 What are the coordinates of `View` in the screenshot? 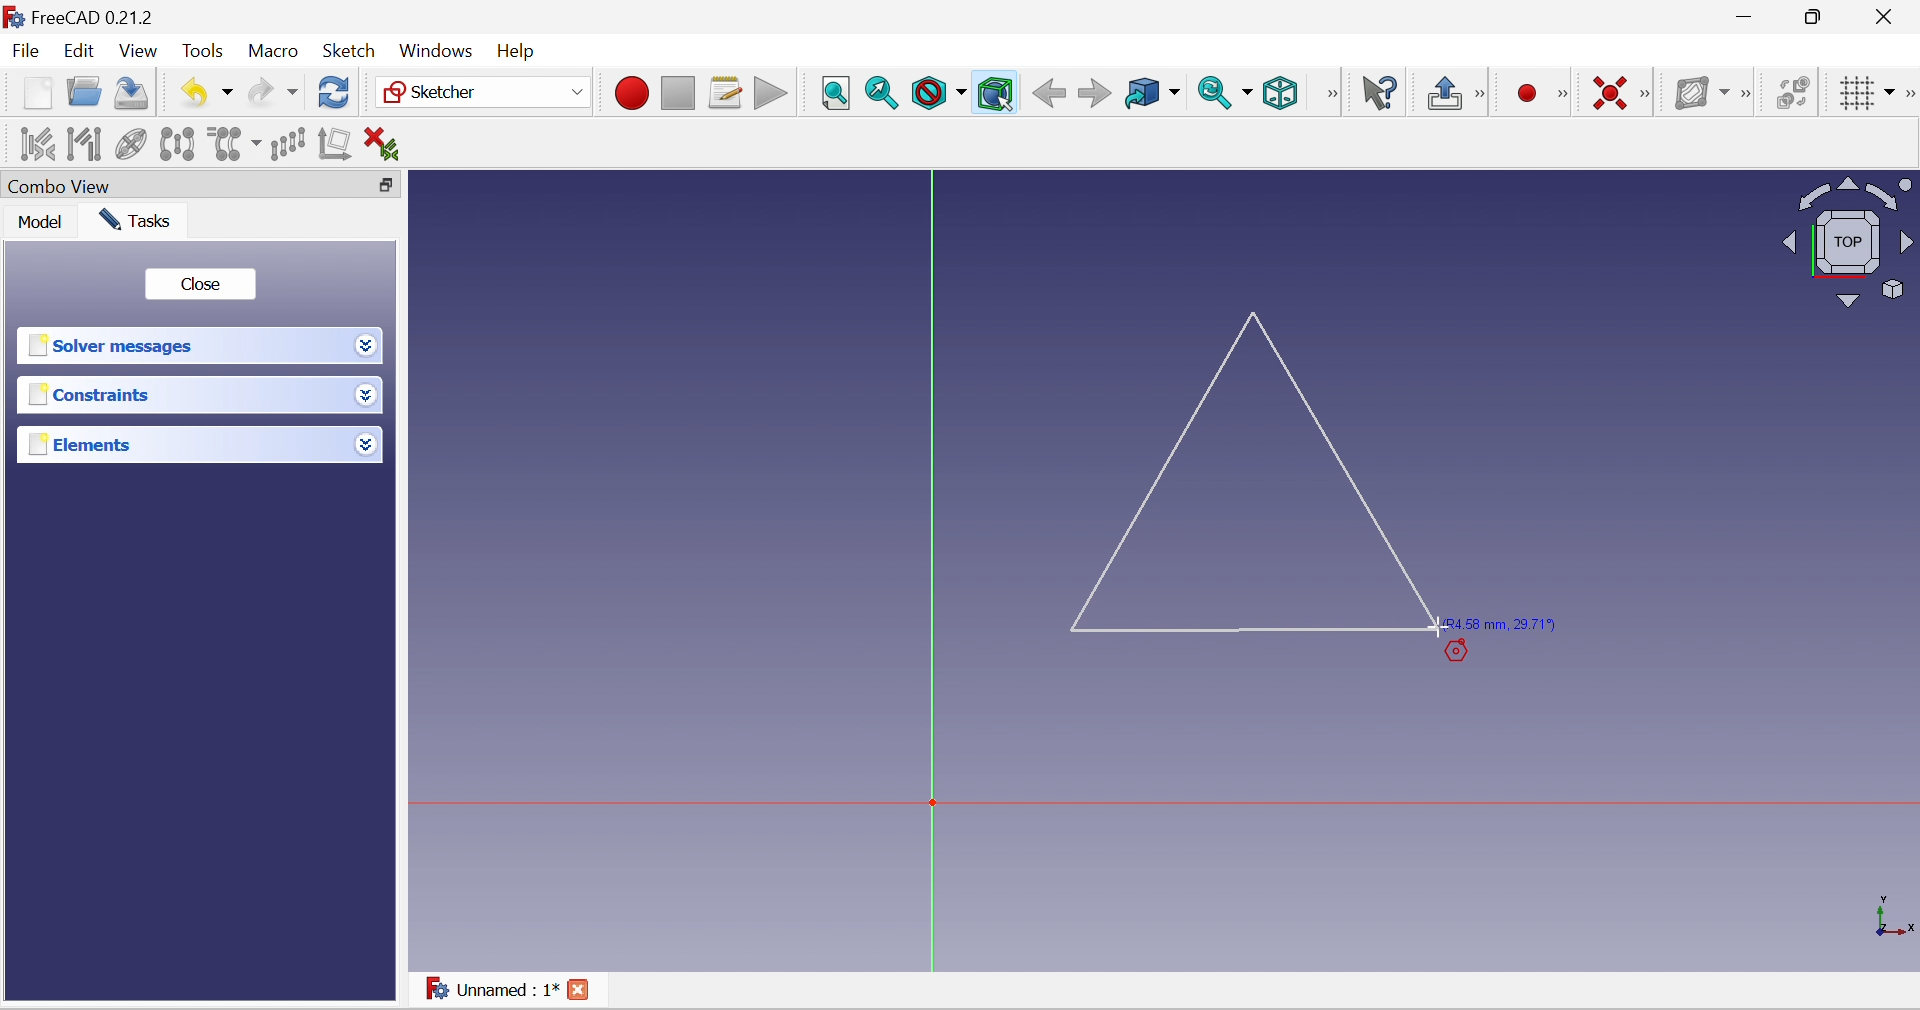 It's located at (139, 53).